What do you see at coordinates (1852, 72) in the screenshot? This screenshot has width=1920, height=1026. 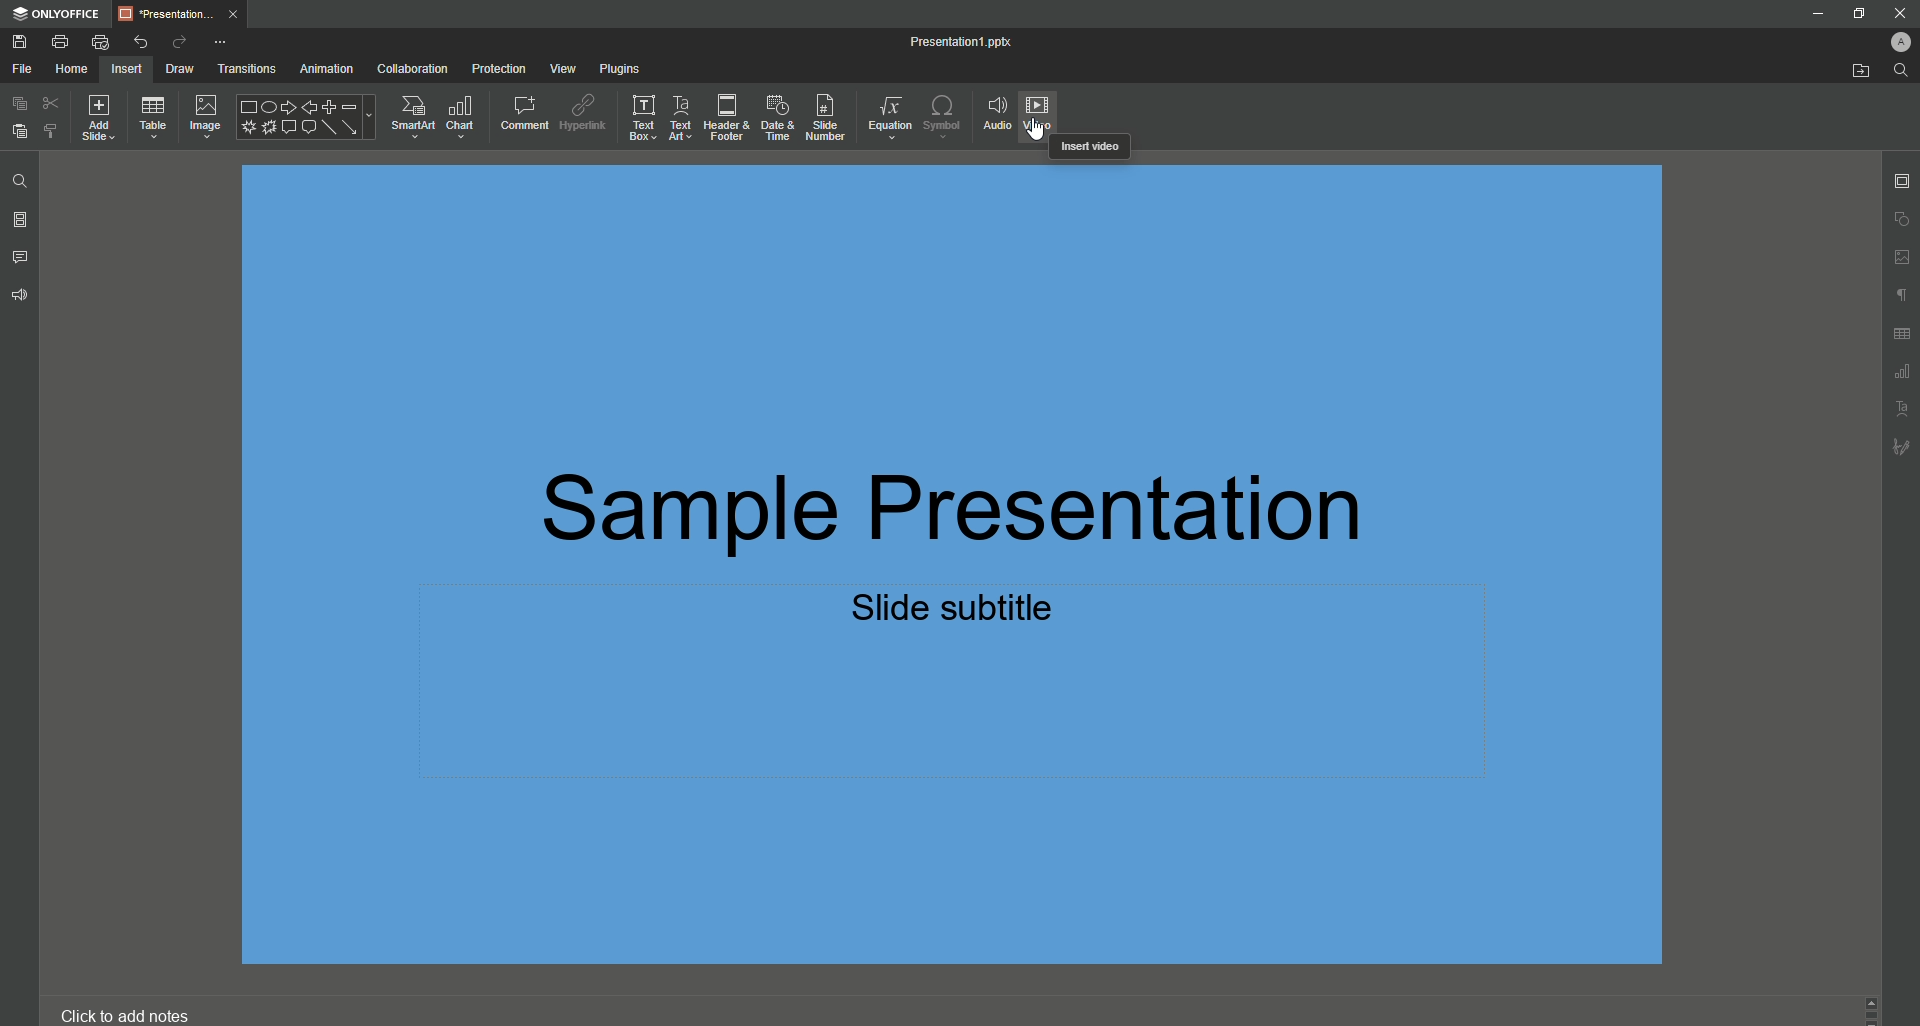 I see `Open From File` at bounding box center [1852, 72].